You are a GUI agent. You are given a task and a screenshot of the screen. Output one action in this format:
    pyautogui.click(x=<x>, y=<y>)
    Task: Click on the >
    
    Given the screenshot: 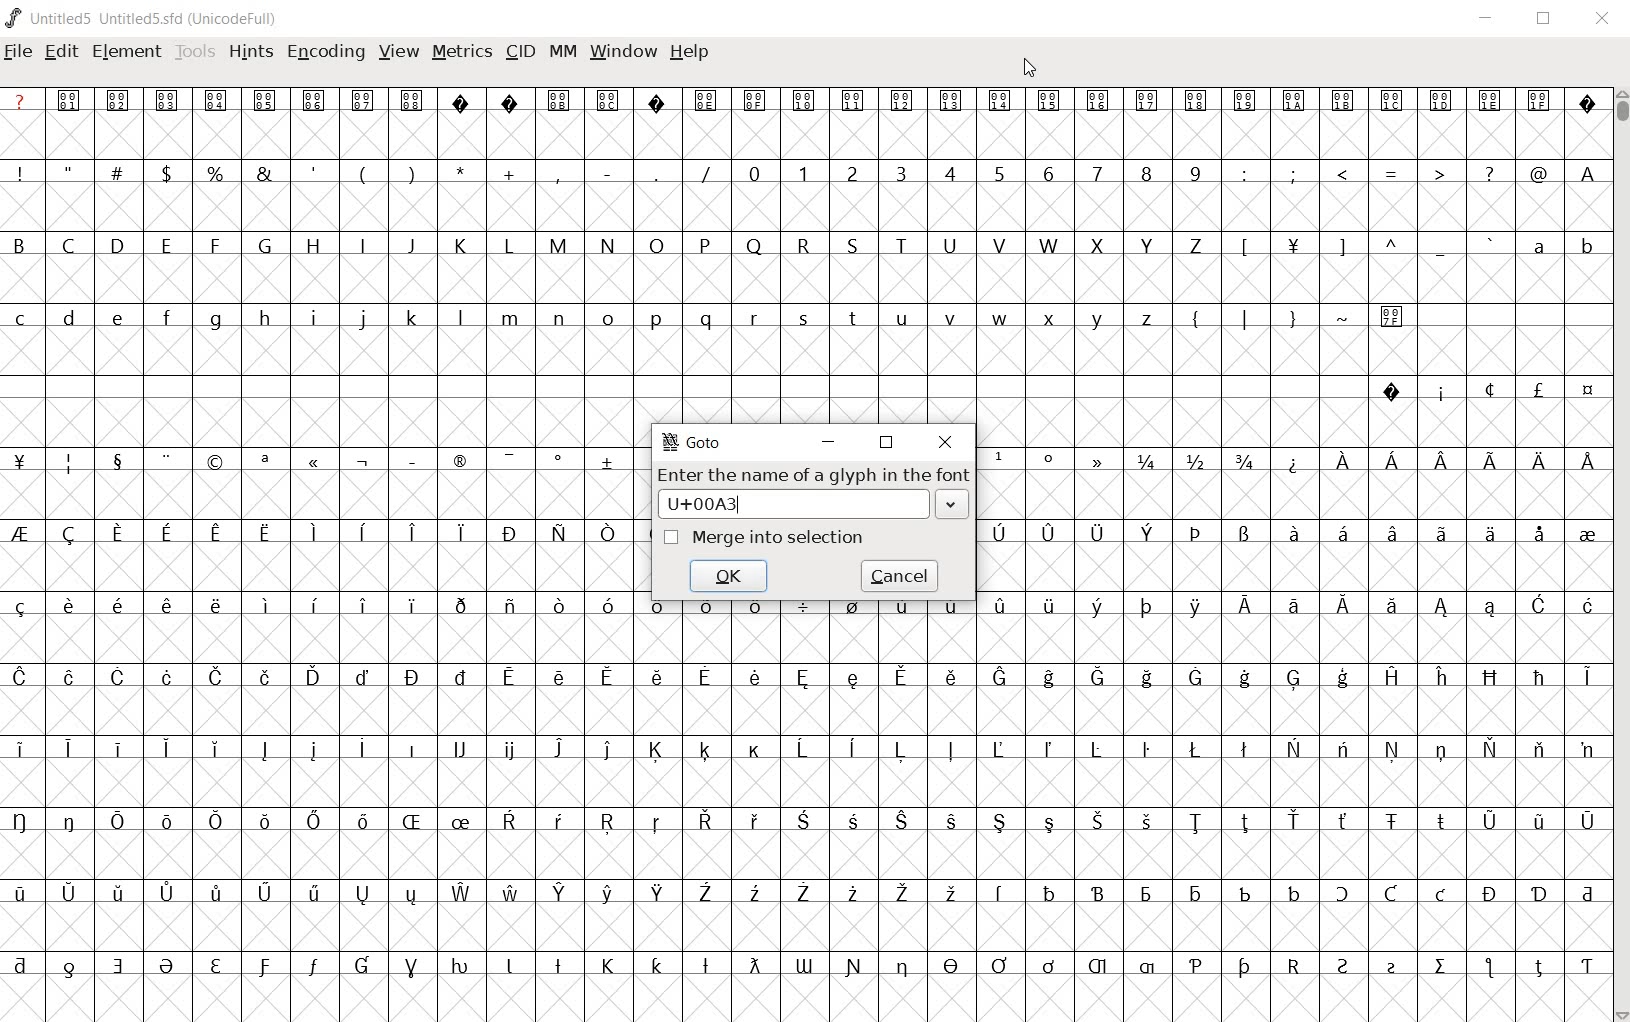 What is the action you would take?
    pyautogui.click(x=1441, y=174)
    